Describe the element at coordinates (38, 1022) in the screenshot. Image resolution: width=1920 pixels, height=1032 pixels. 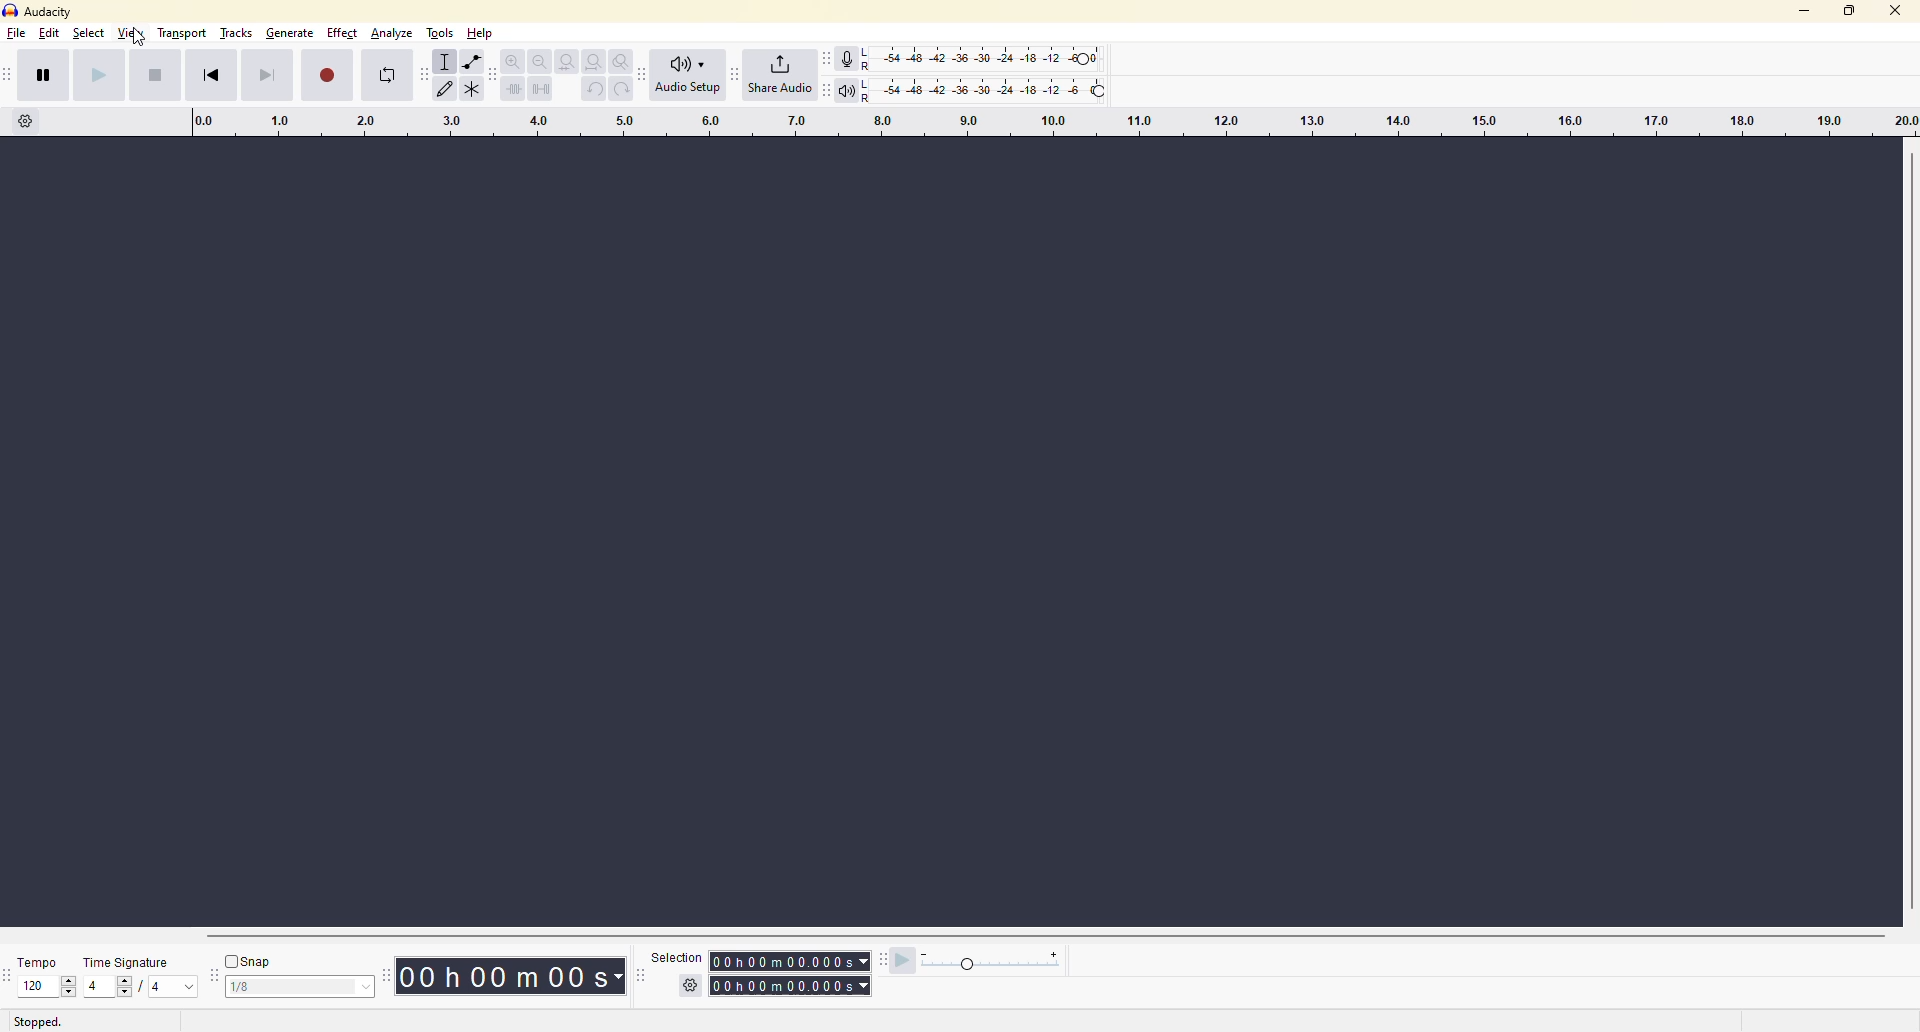
I see `stopped` at that location.